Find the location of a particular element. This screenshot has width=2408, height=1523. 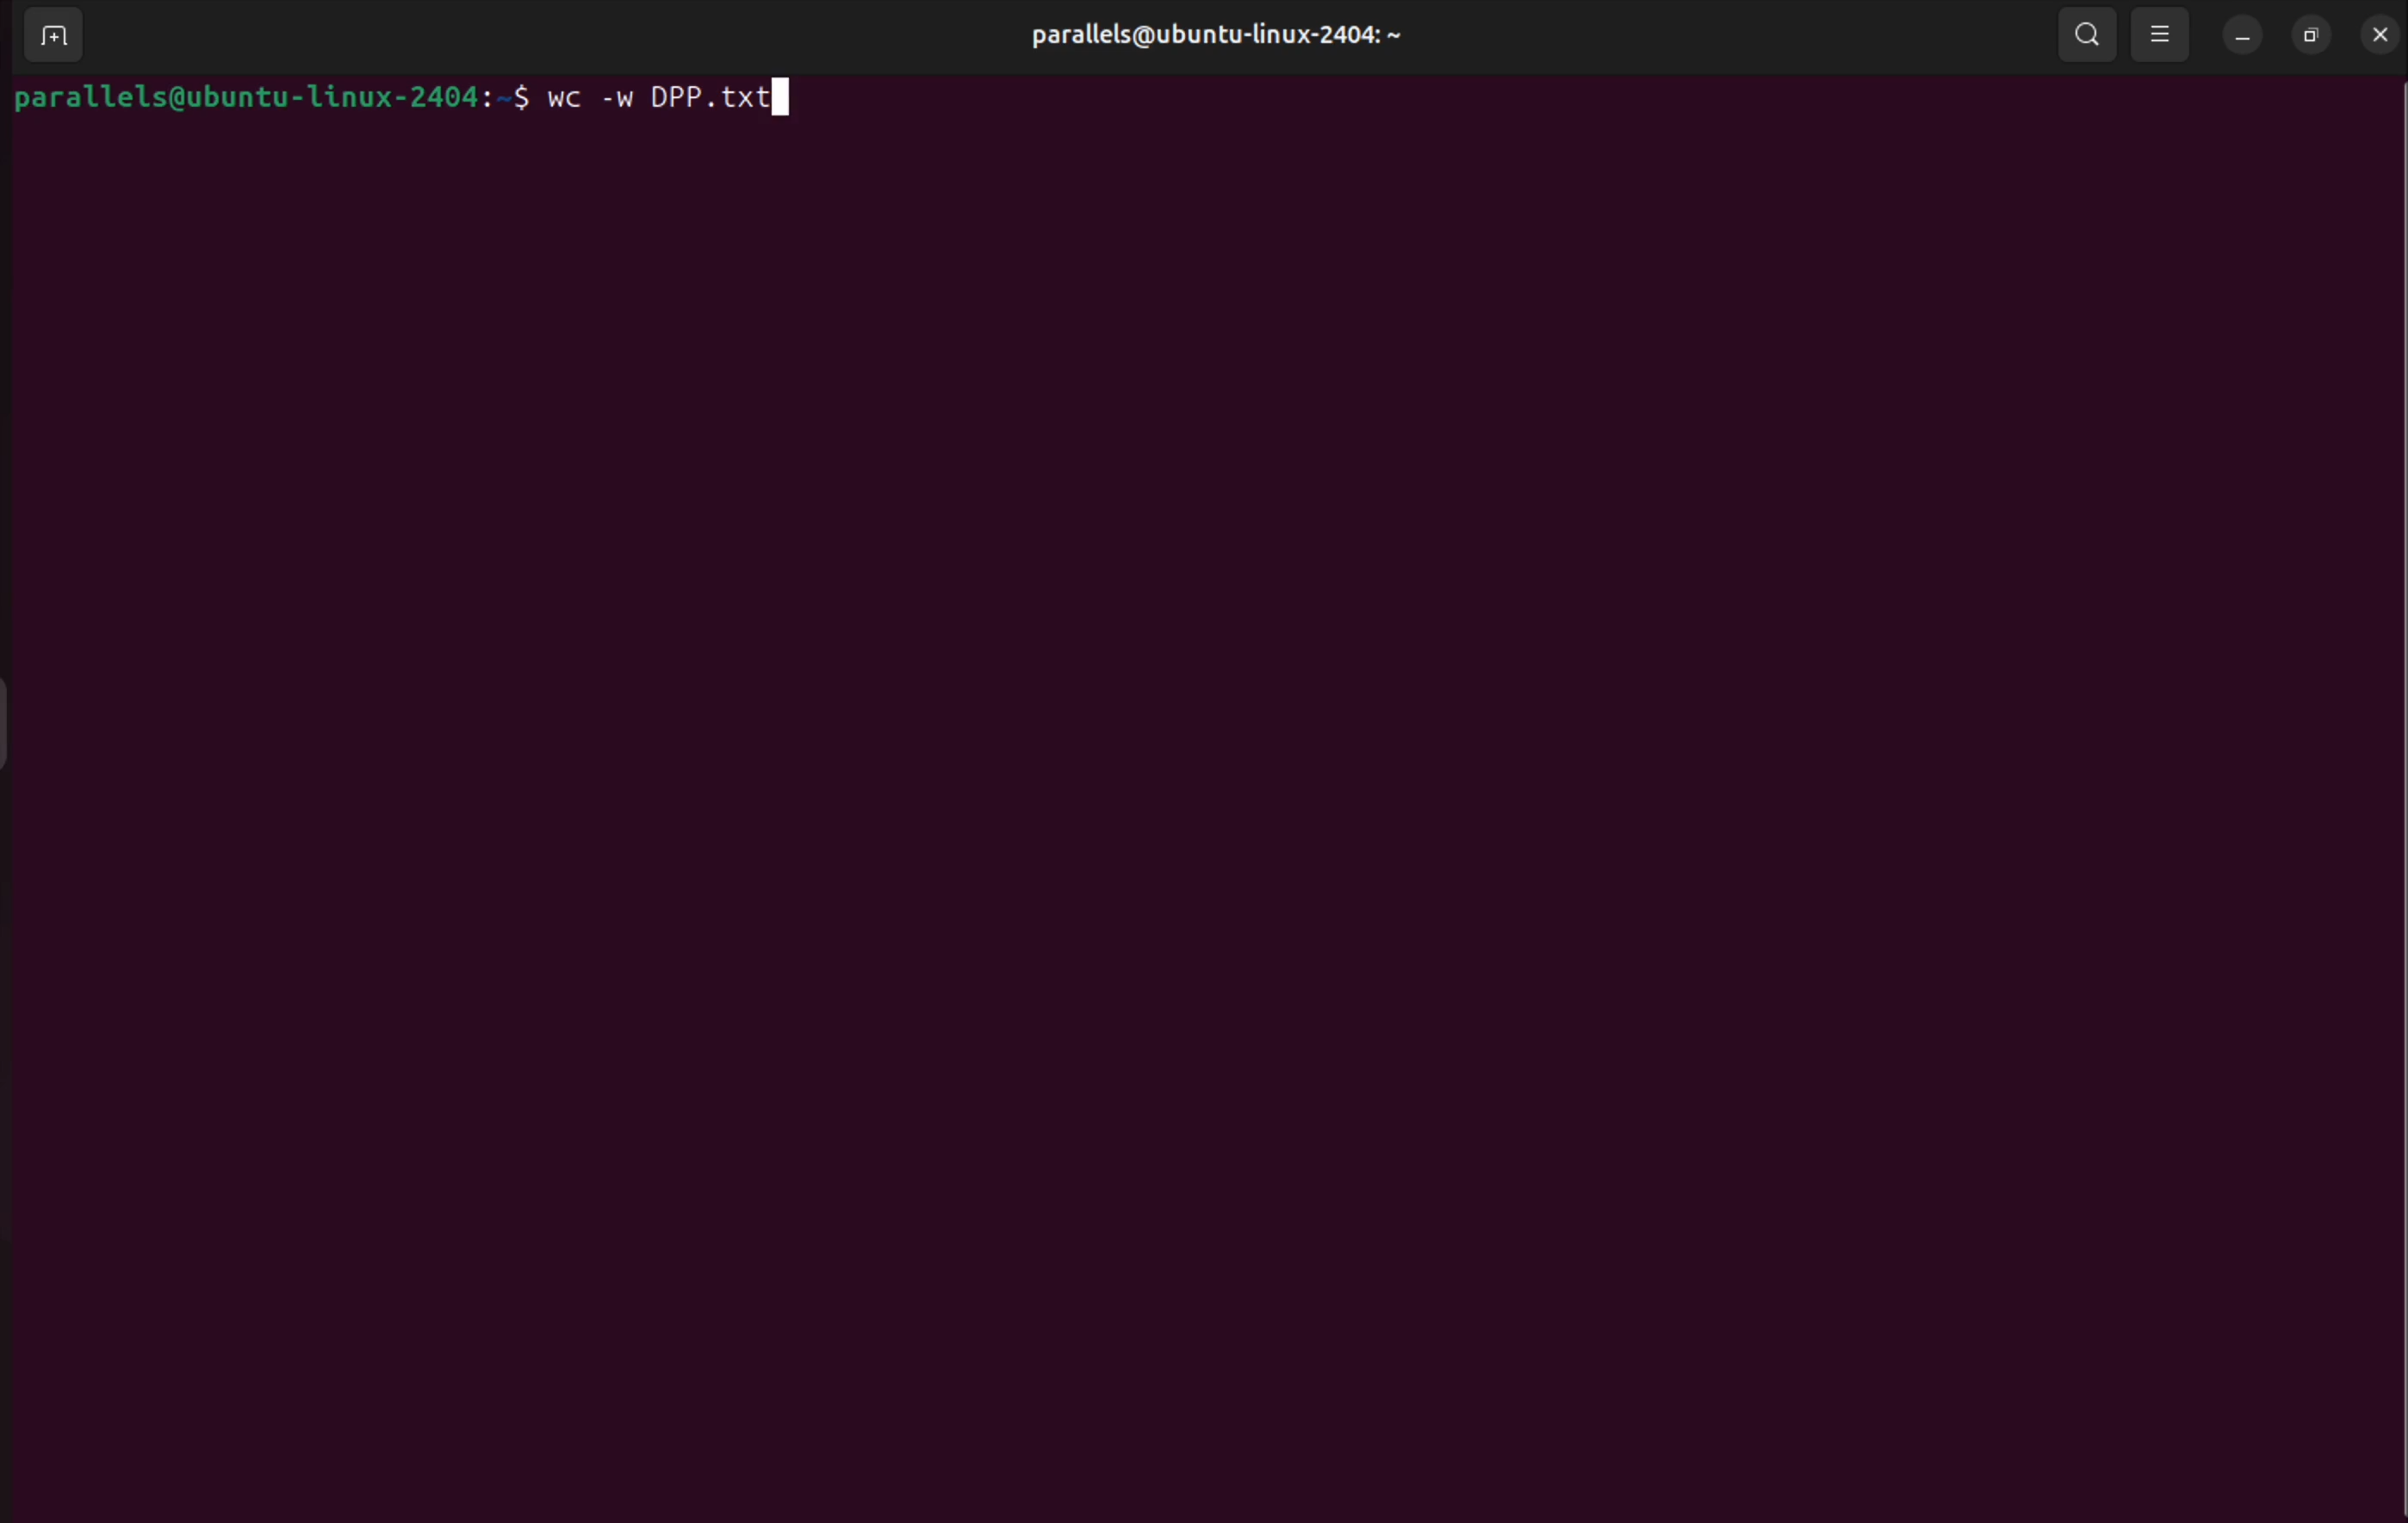

search bar is located at coordinates (2089, 36).